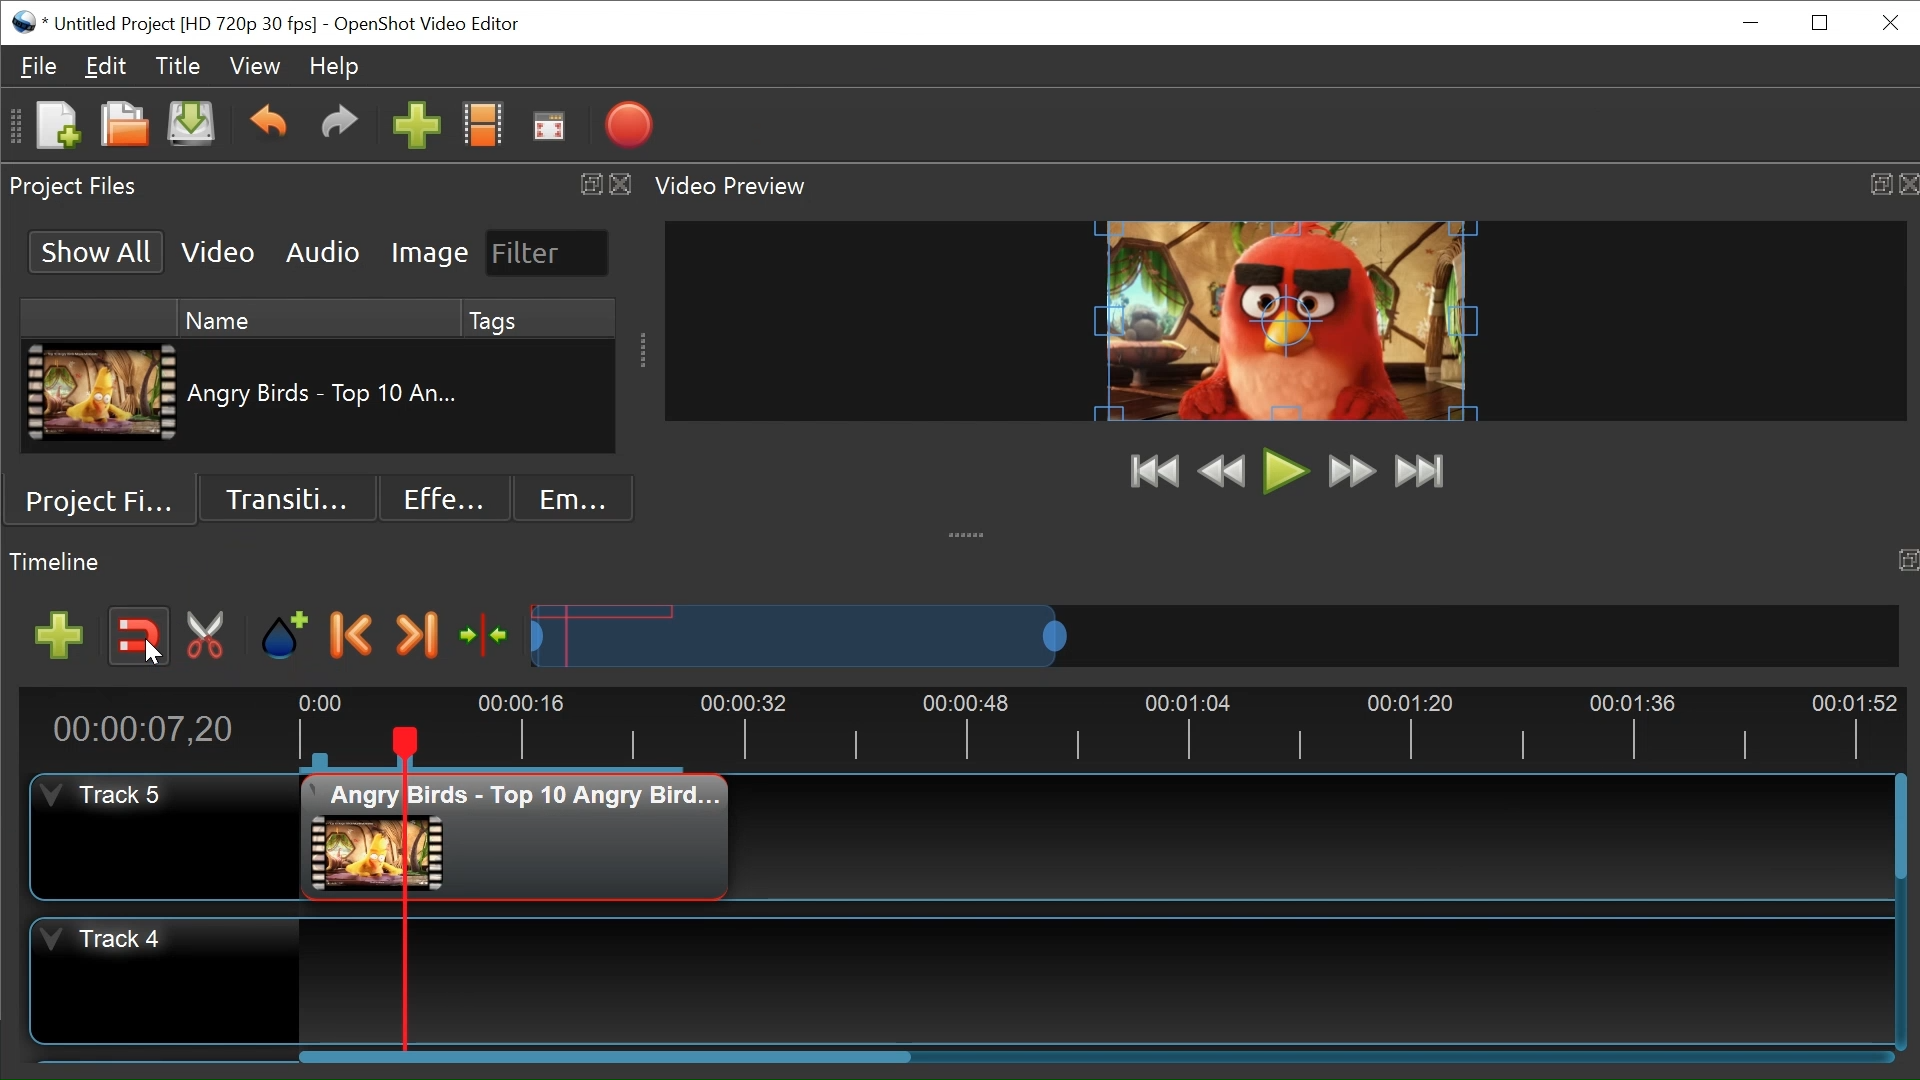 This screenshot has width=1920, height=1080. Describe the element at coordinates (40, 64) in the screenshot. I see `File` at that location.